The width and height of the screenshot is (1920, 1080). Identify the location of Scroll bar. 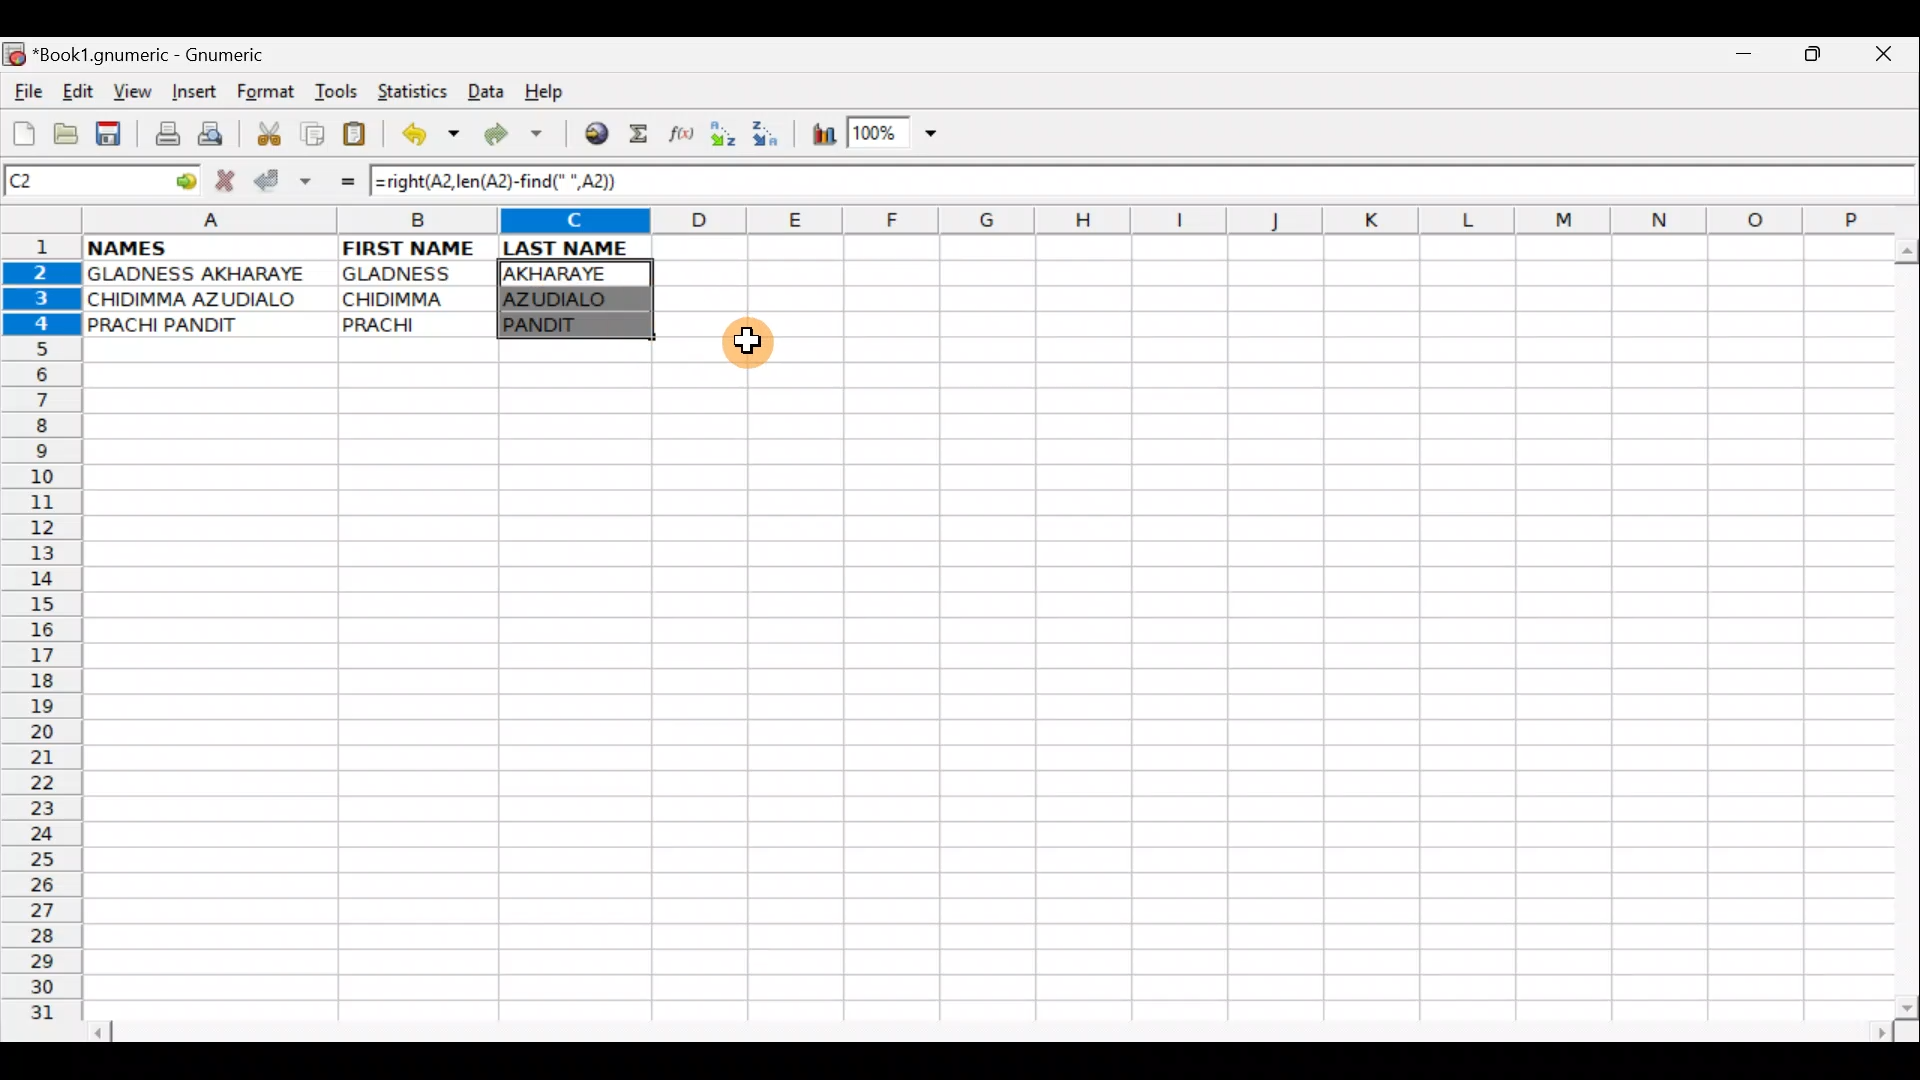
(994, 1029).